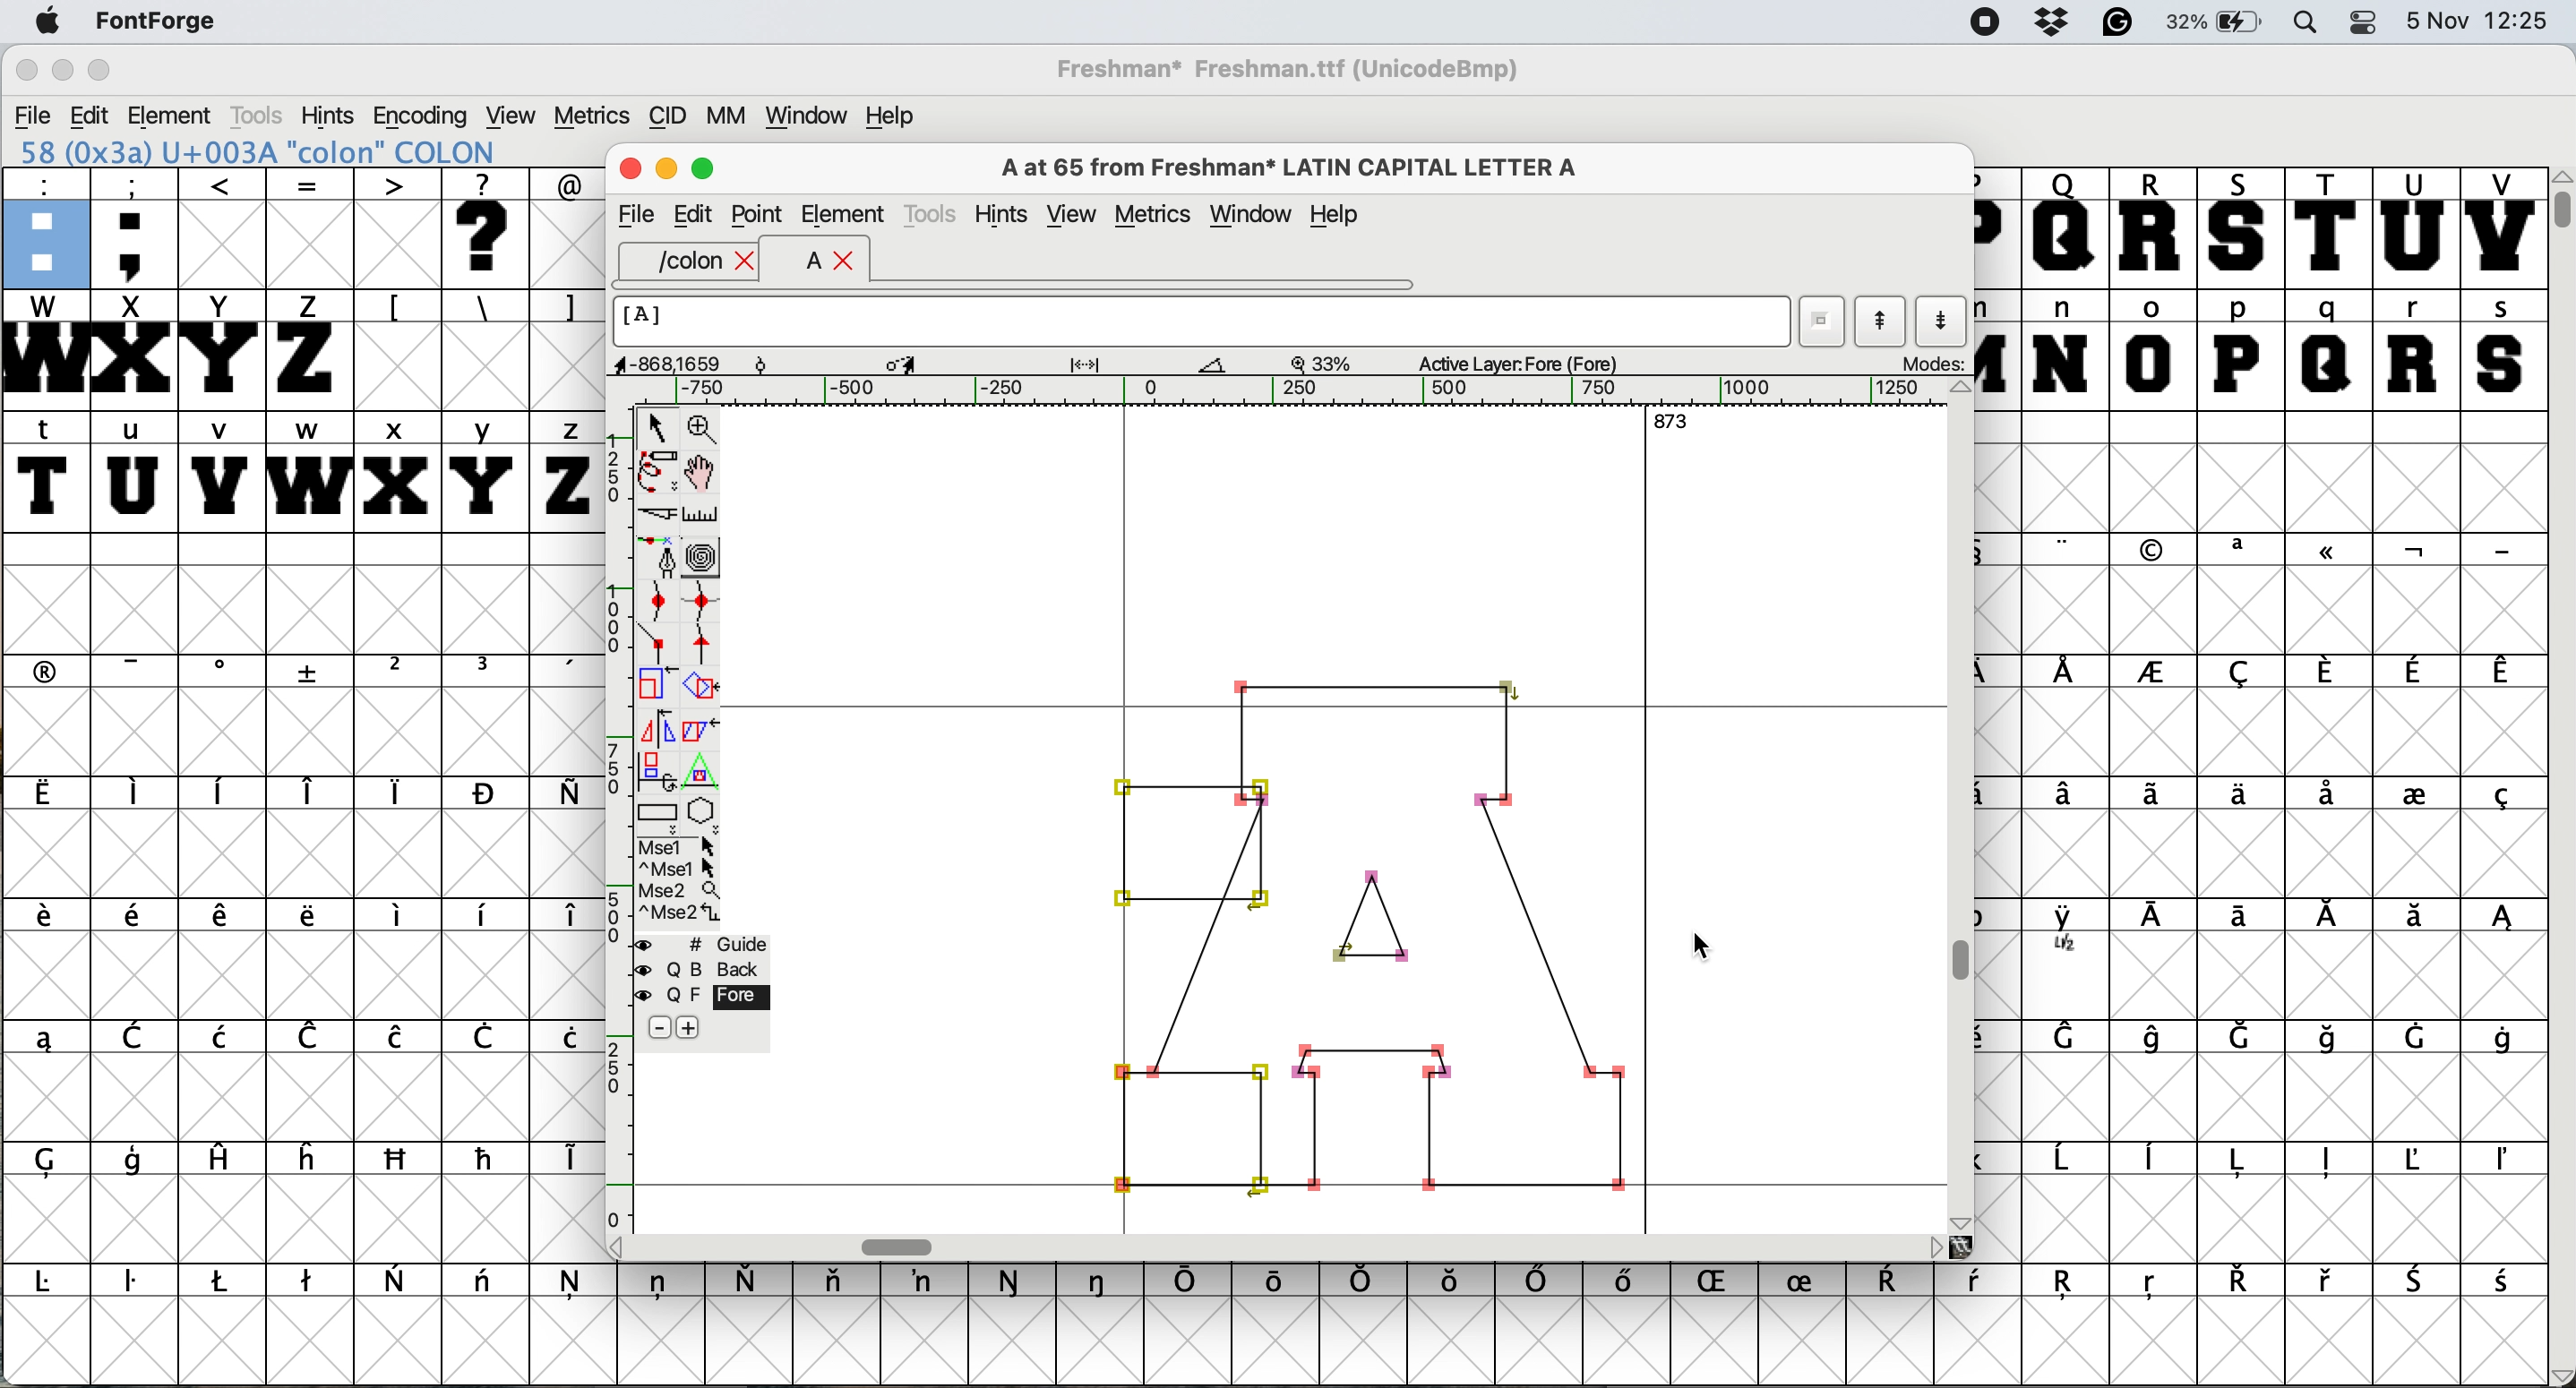  Describe the element at coordinates (564, 919) in the screenshot. I see `symbol` at that location.